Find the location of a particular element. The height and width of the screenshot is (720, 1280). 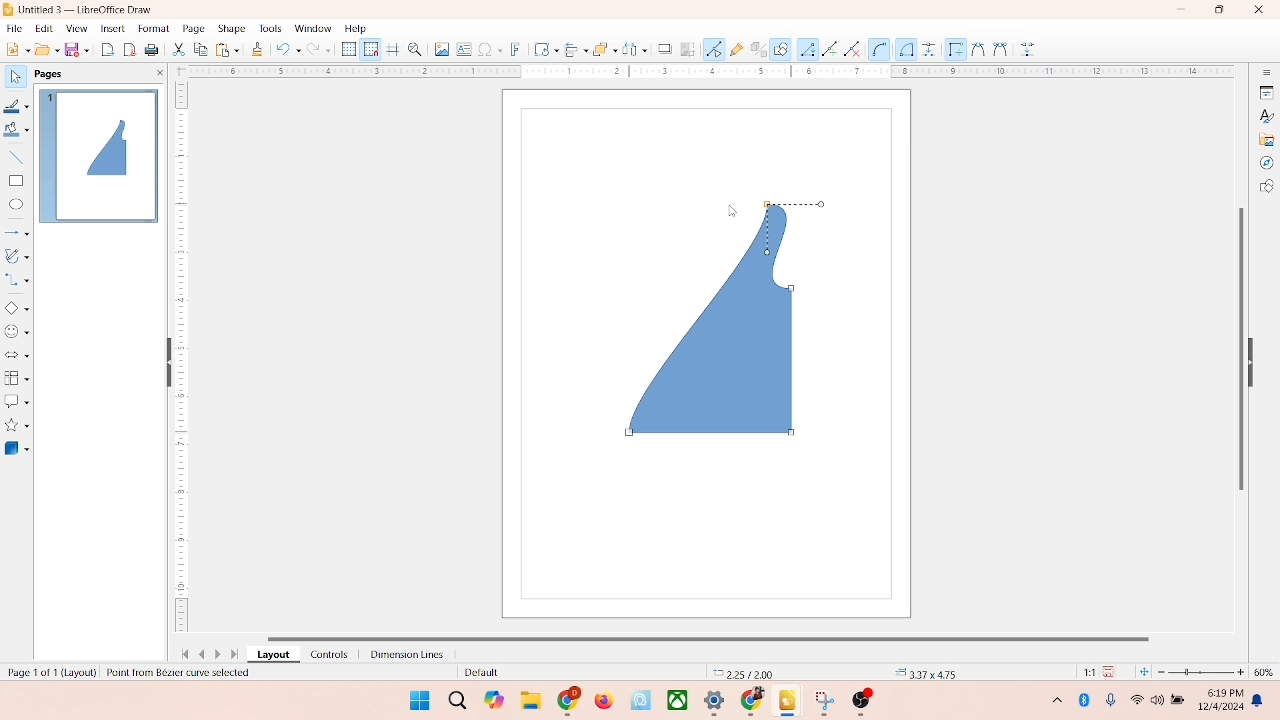

maximize is located at coordinates (1219, 10).